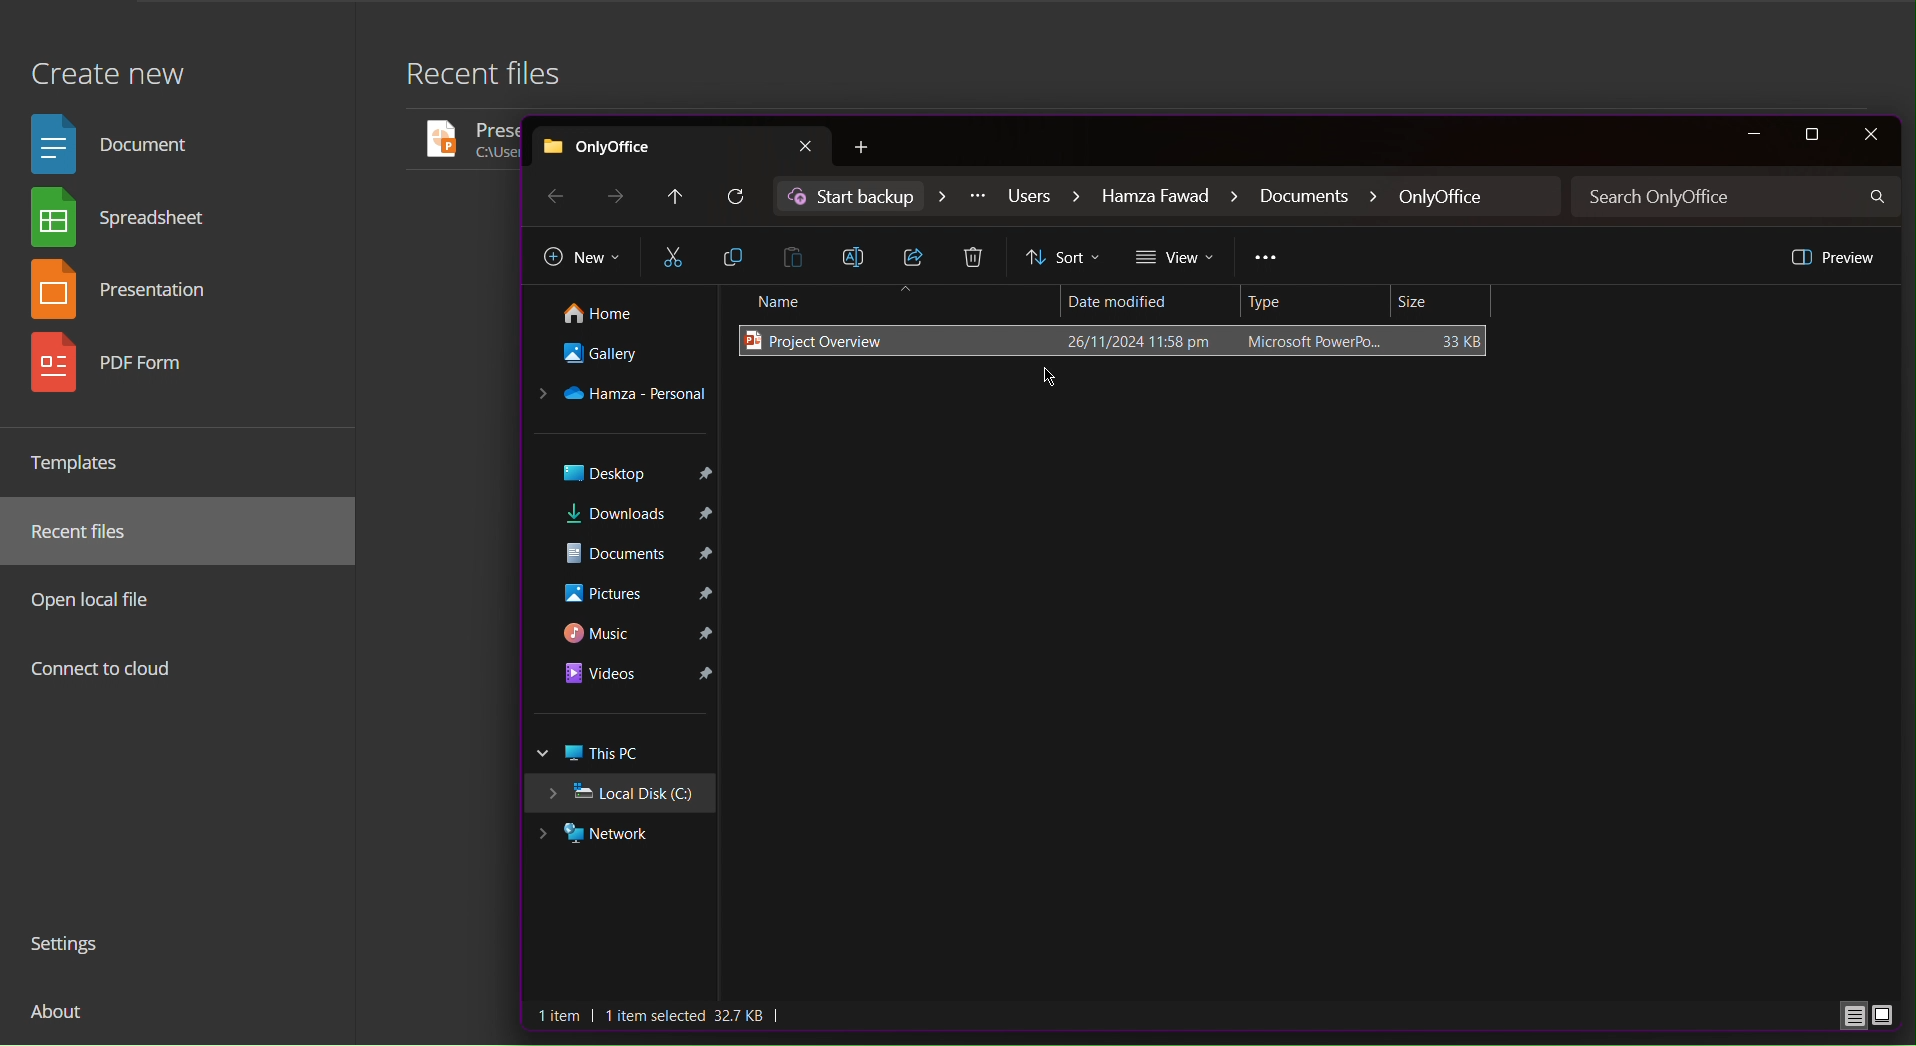 This screenshot has height=1046, width=1916. Describe the element at coordinates (618, 196) in the screenshot. I see `Next` at that location.